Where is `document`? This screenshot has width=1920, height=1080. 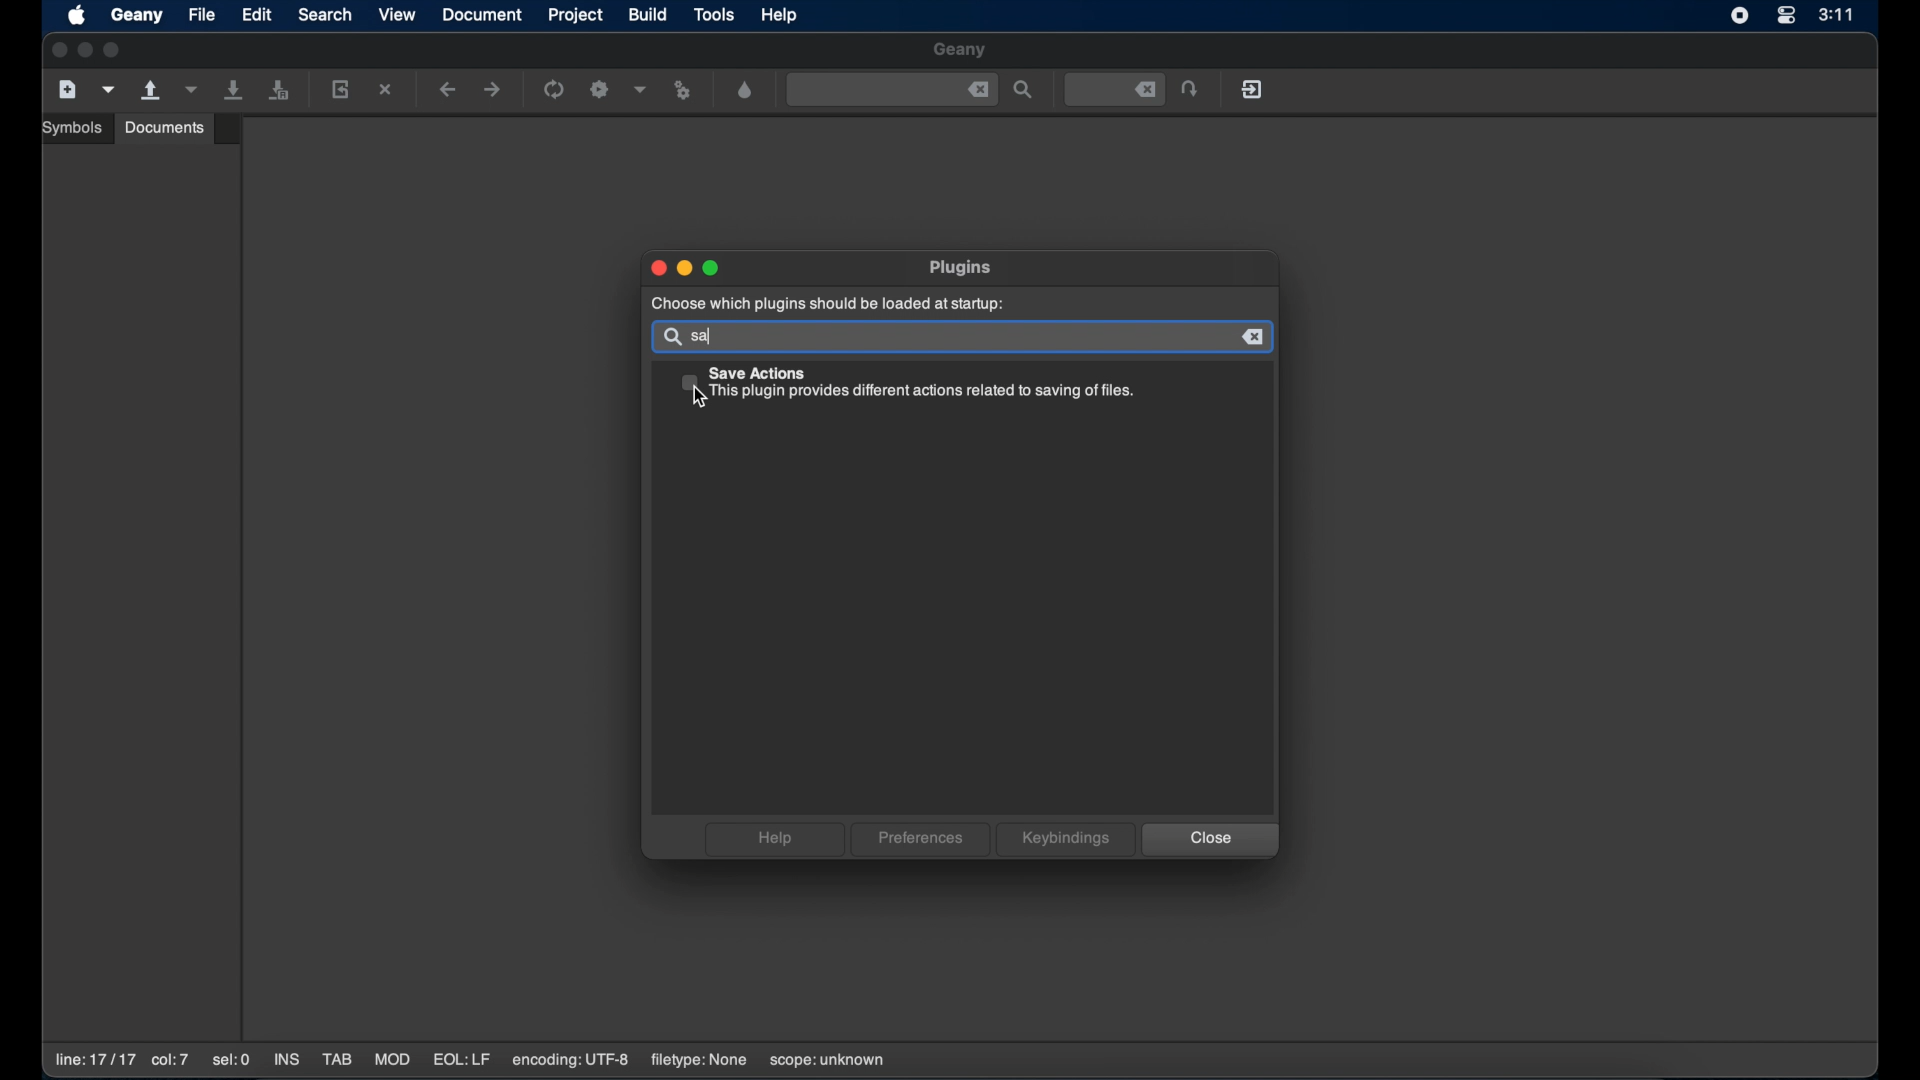
document is located at coordinates (483, 15).